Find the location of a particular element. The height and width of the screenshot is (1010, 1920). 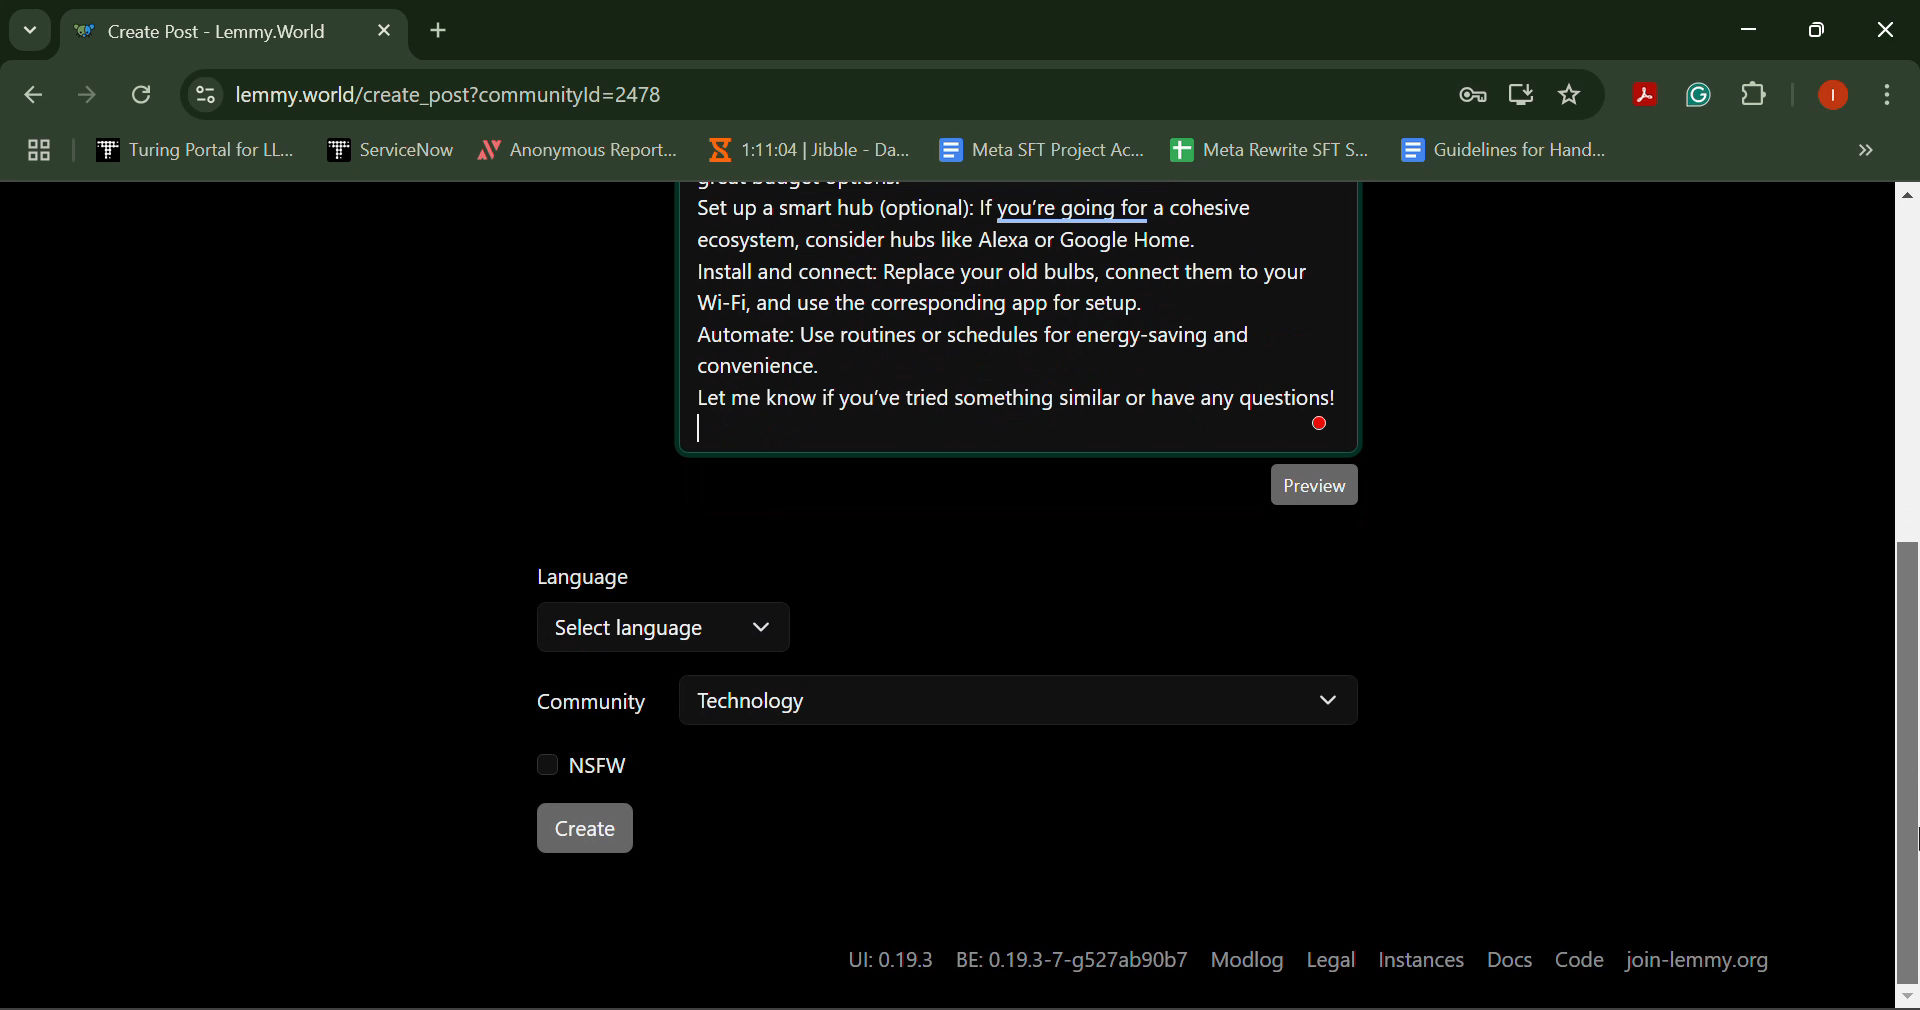

Cursor Position at MOUSE_UP is located at coordinates (1908, 812).